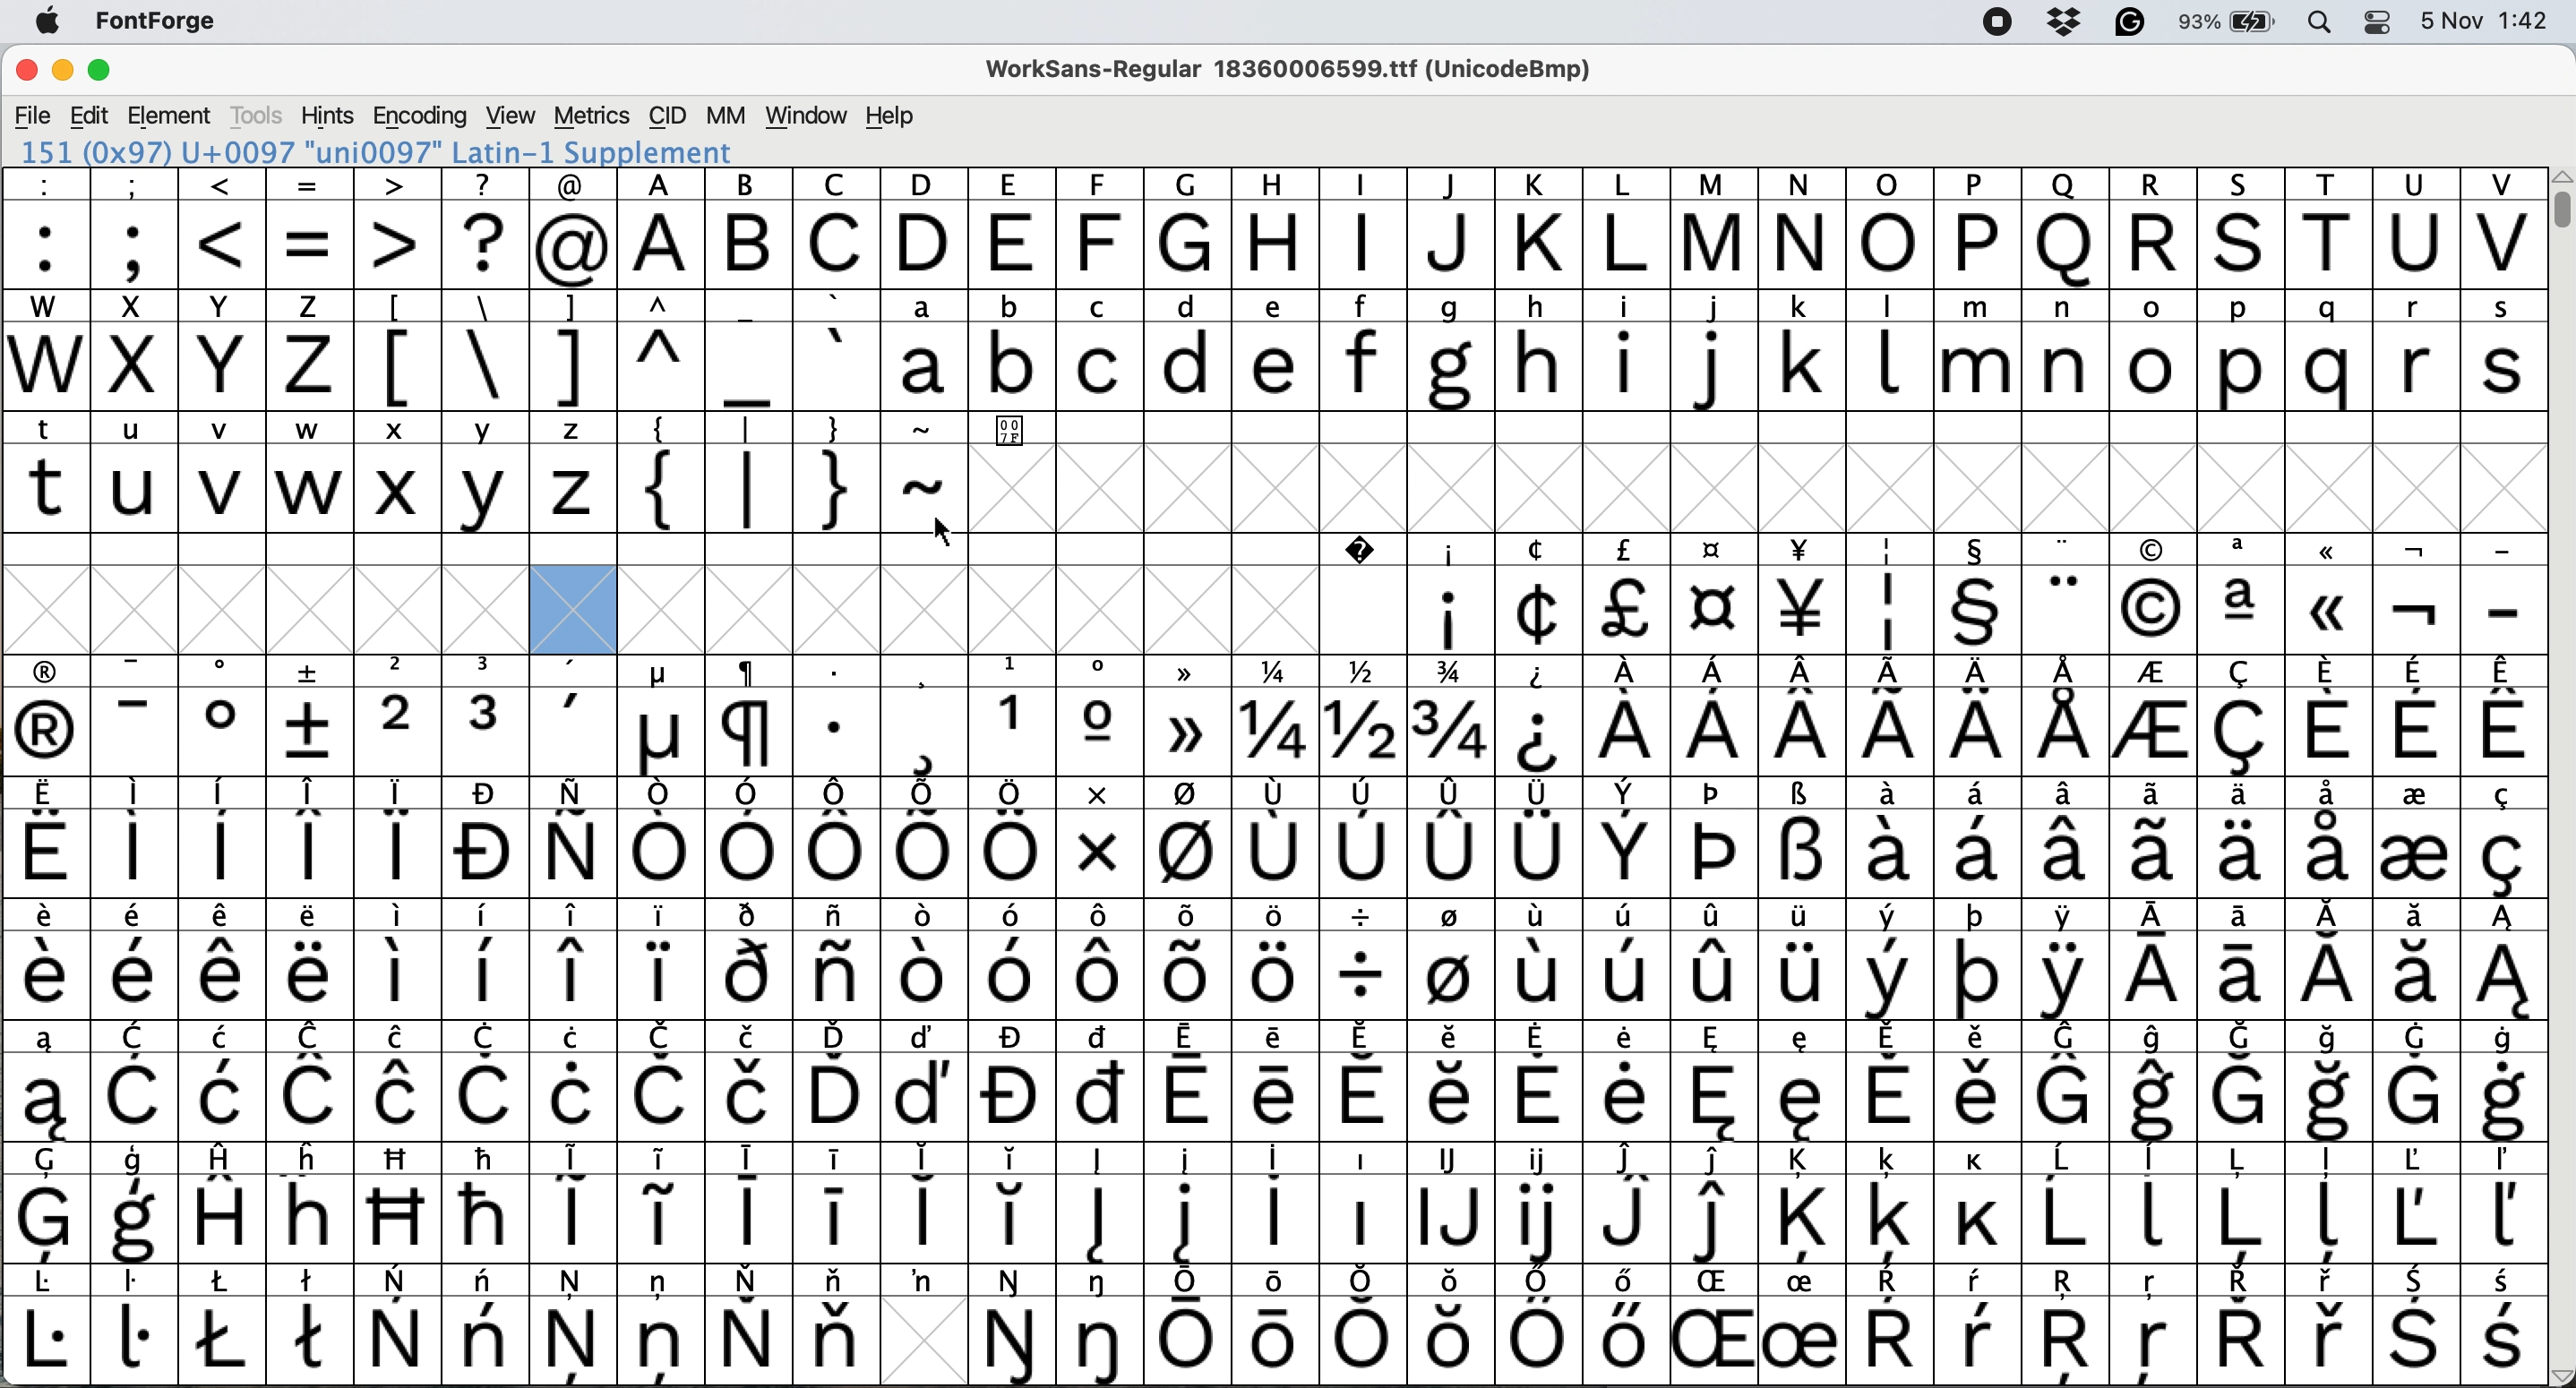 This screenshot has width=2576, height=1388. I want to click on symbol, so click(399, 958).